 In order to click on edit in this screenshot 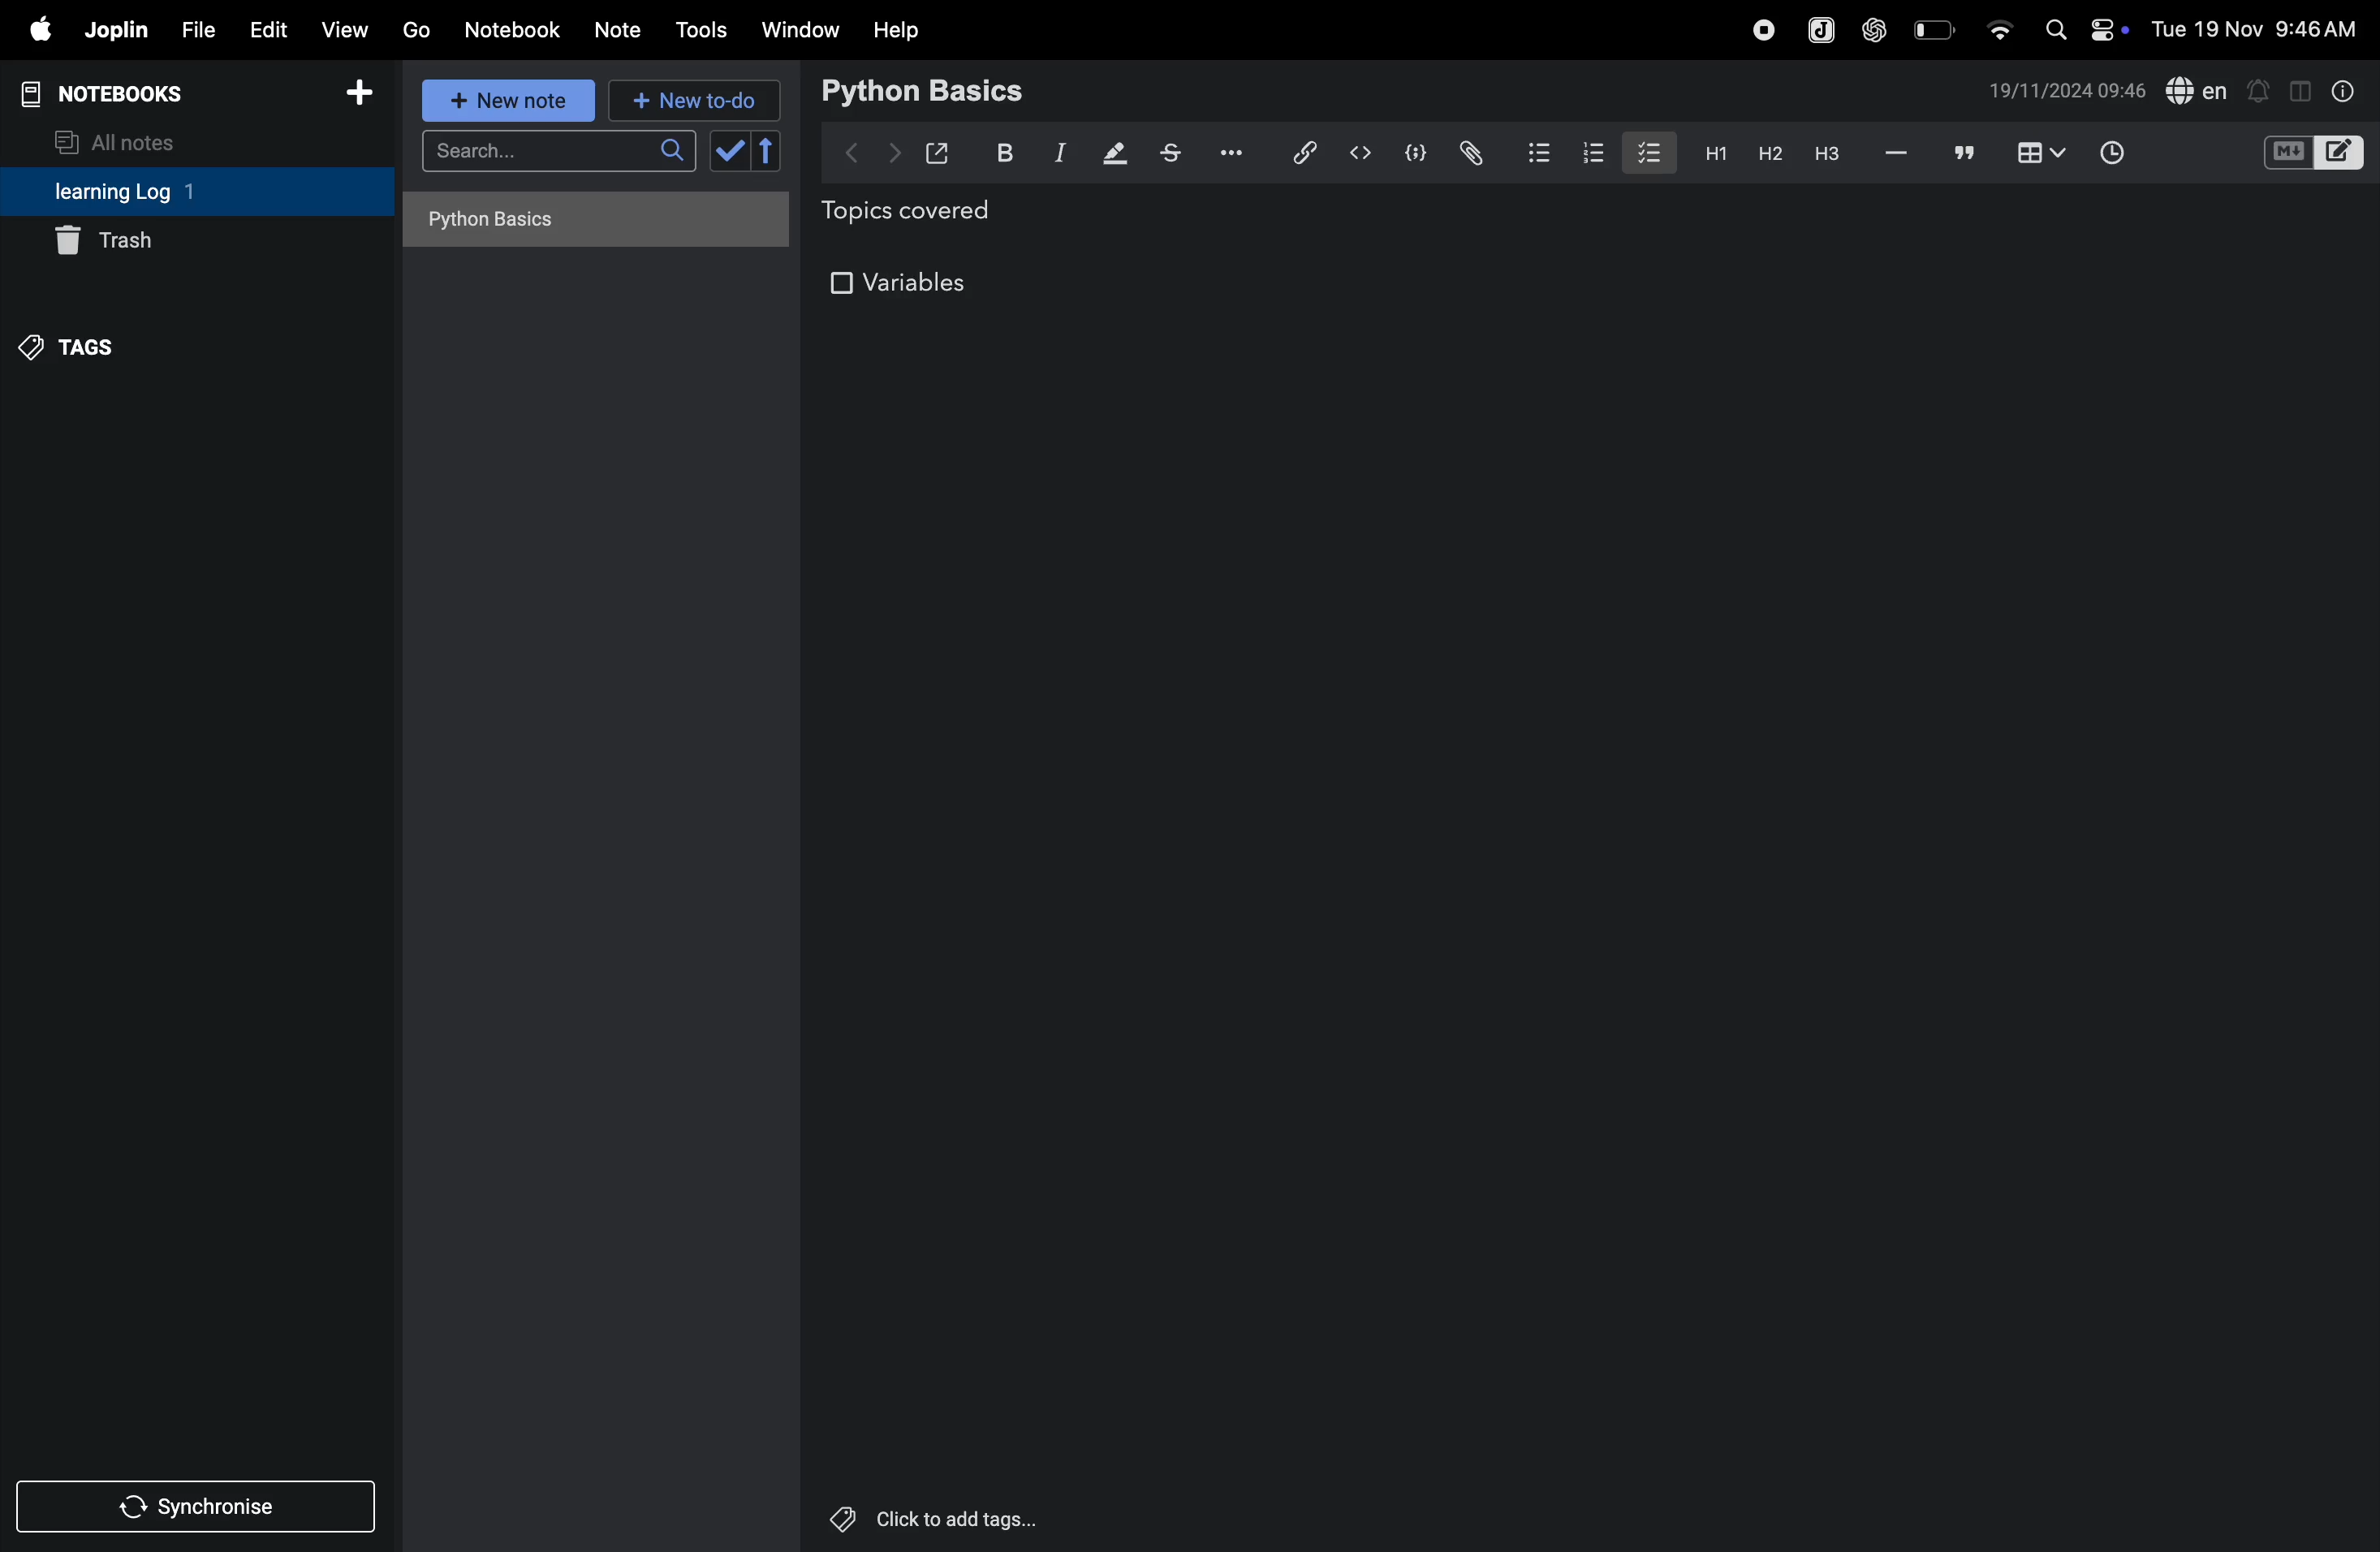, I will do `click(265, 29)`.